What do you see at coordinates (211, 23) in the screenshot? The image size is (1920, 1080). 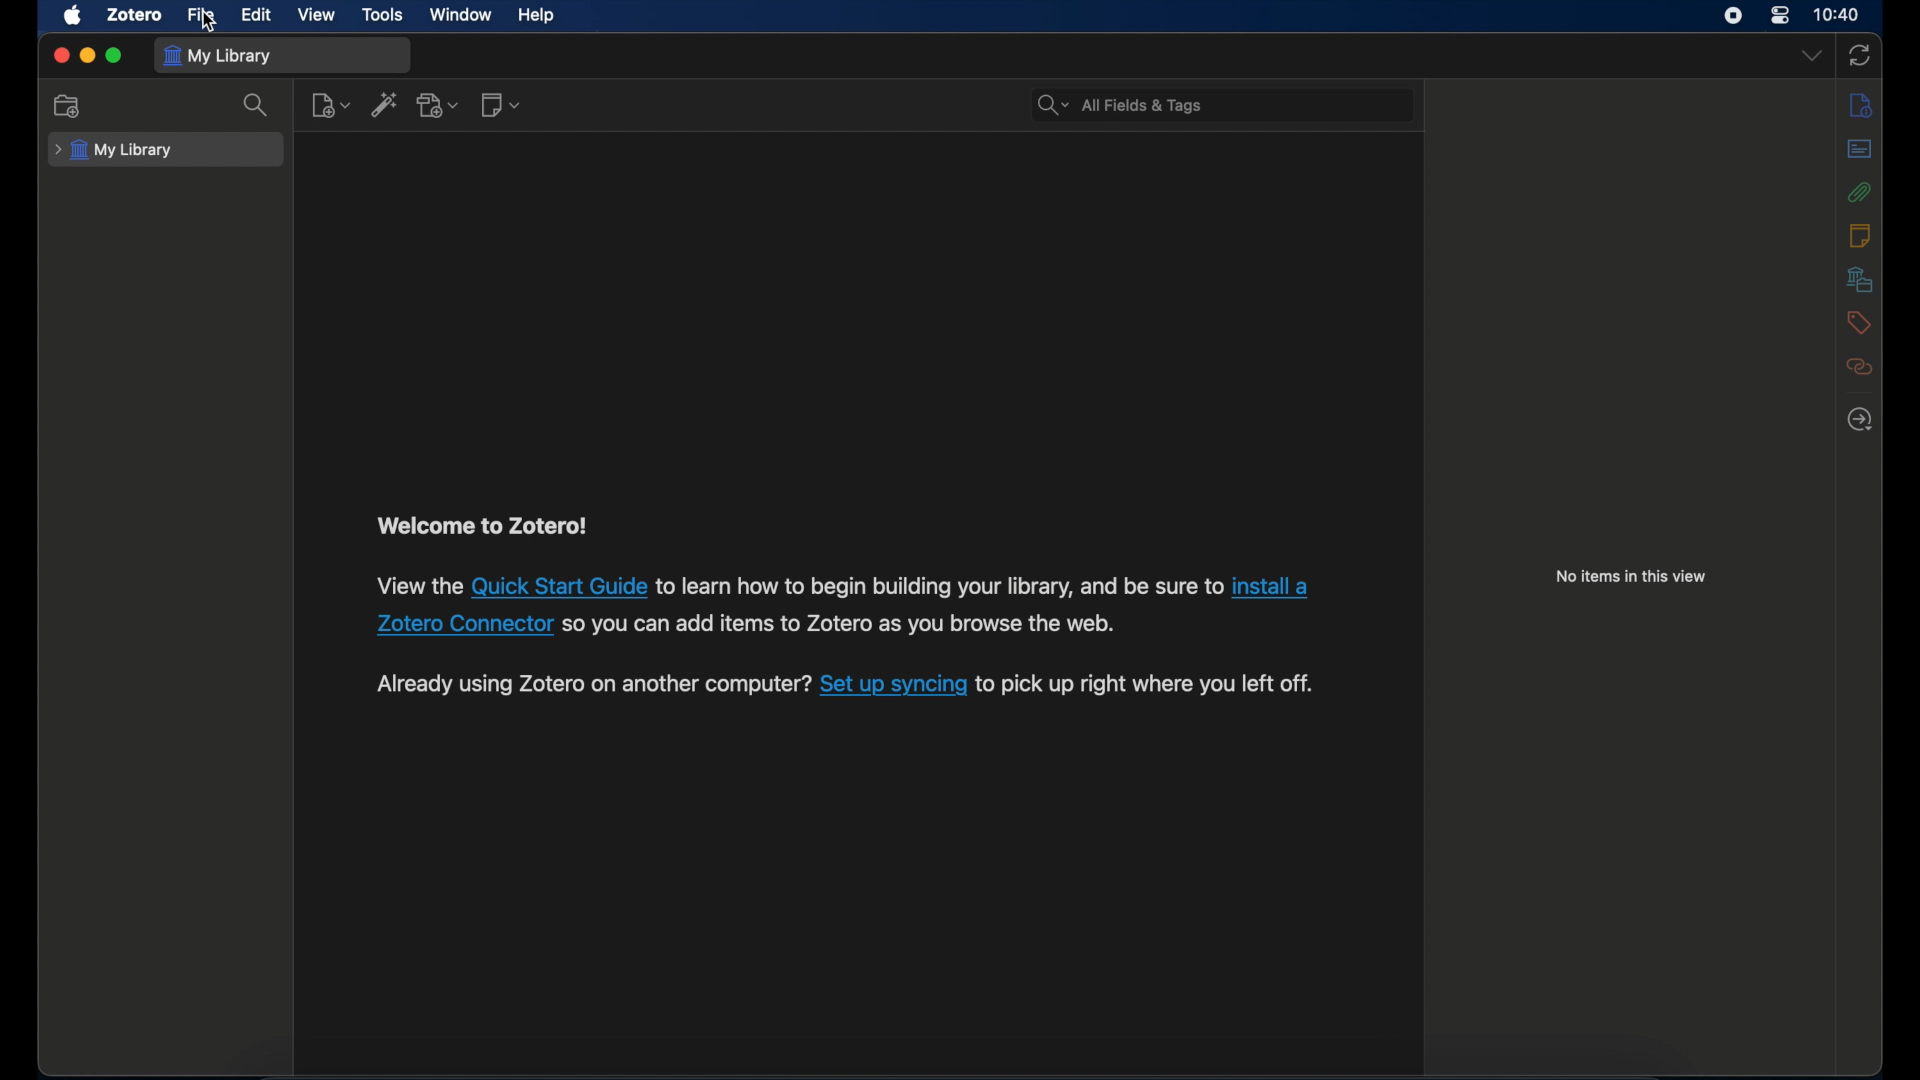 I see `cursor` at bounding box center [211, 23].